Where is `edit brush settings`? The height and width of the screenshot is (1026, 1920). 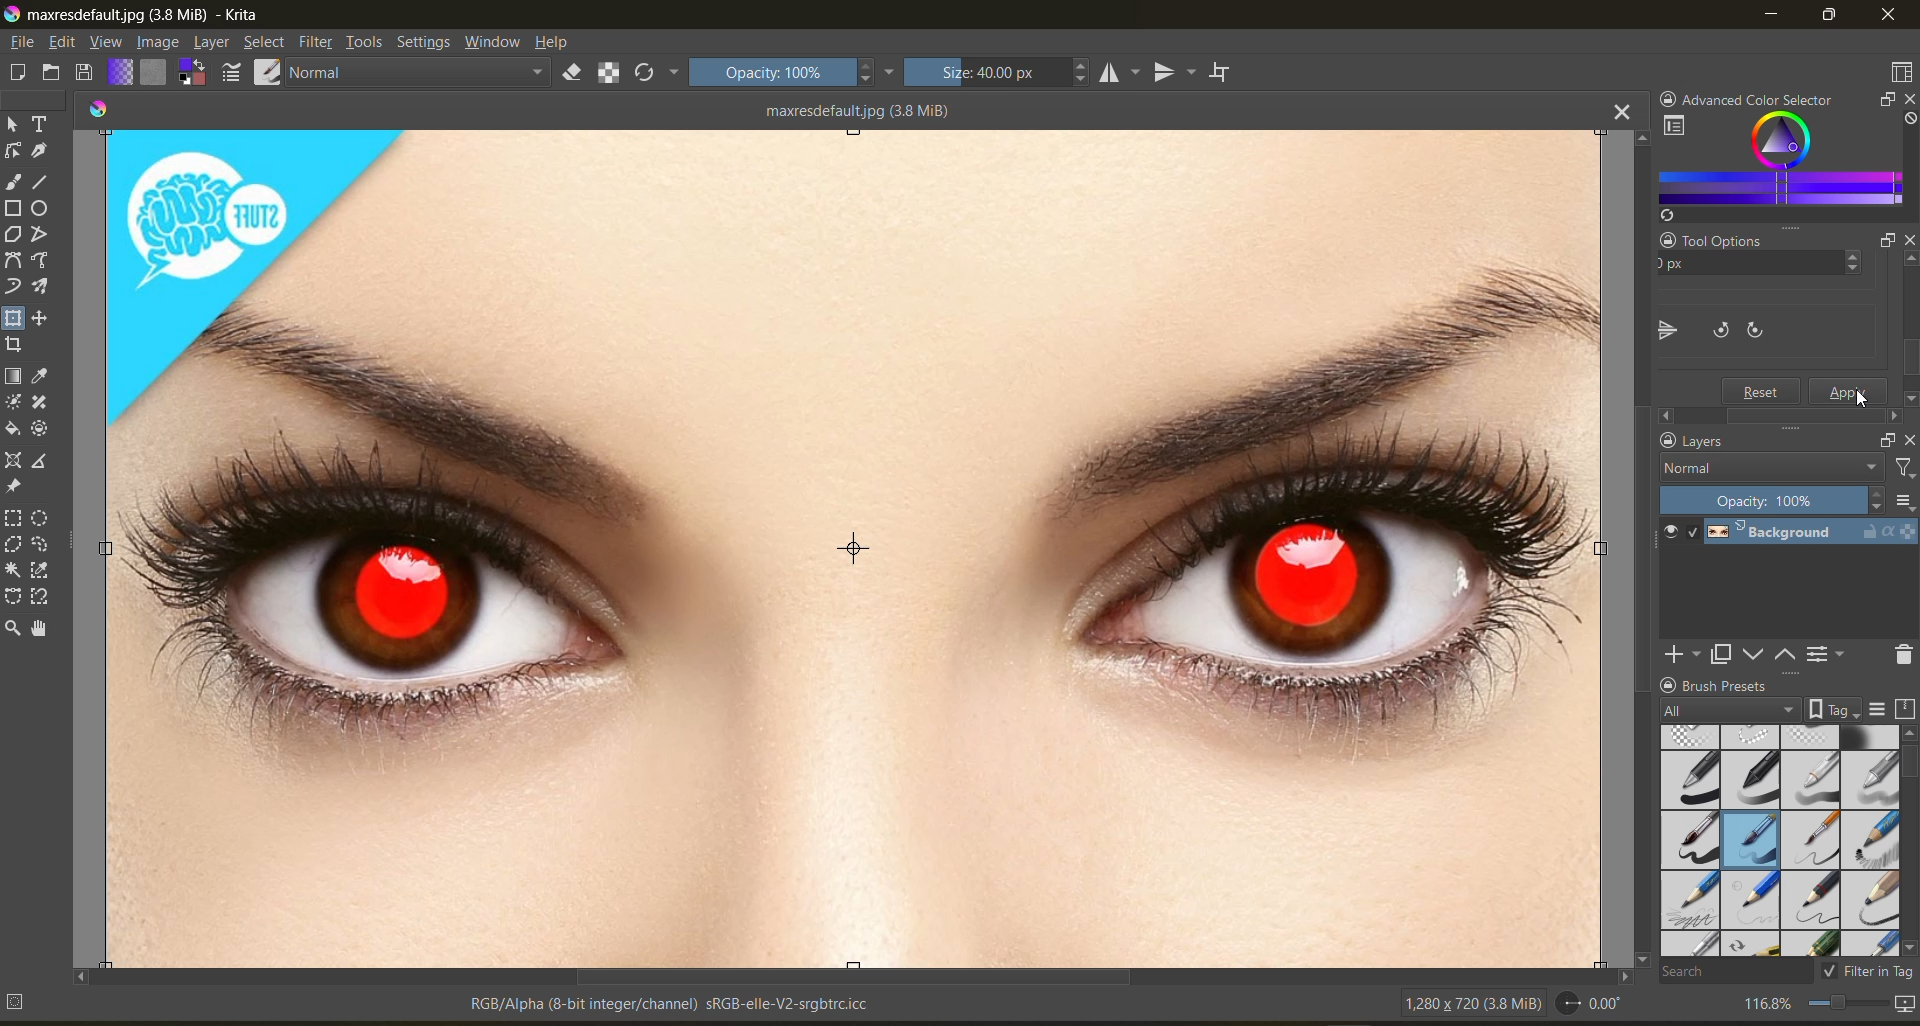
edit brush settings is located at coordinates (234, 72).